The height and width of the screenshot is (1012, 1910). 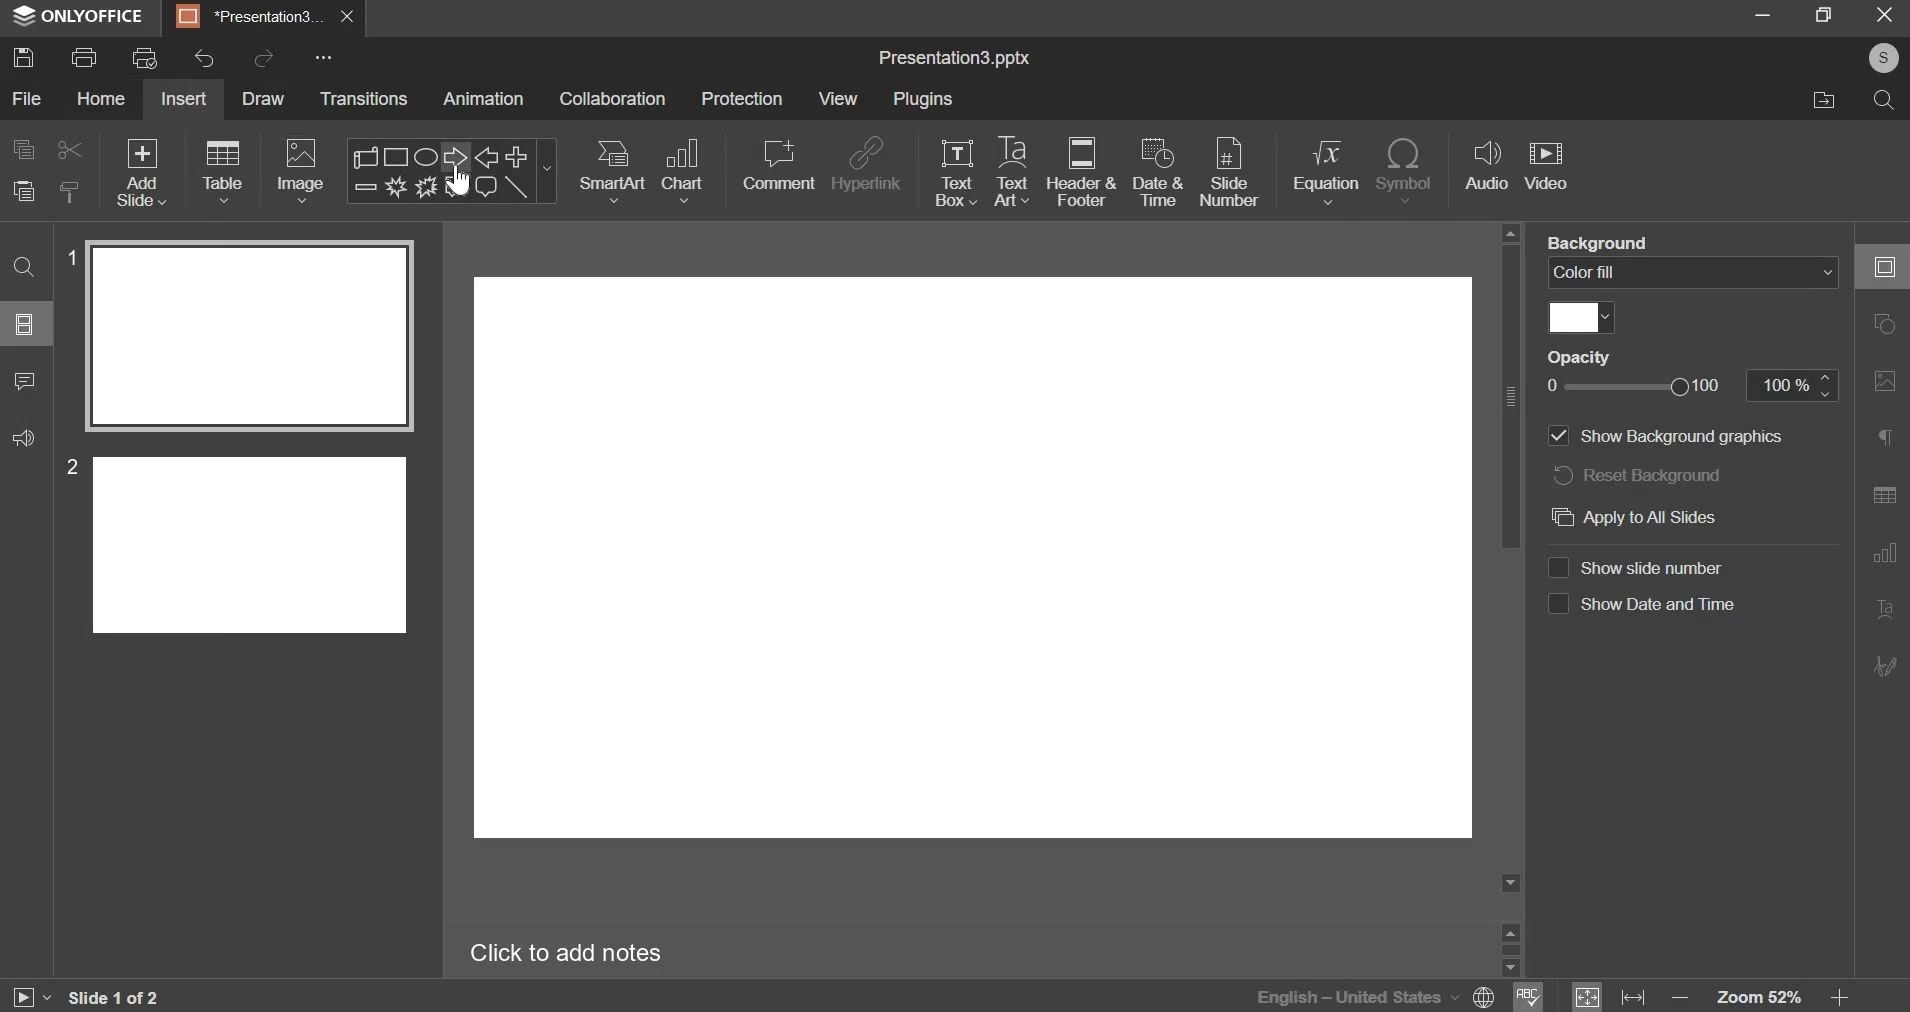 I want to click on more shapes, so click(x=549, y=174).